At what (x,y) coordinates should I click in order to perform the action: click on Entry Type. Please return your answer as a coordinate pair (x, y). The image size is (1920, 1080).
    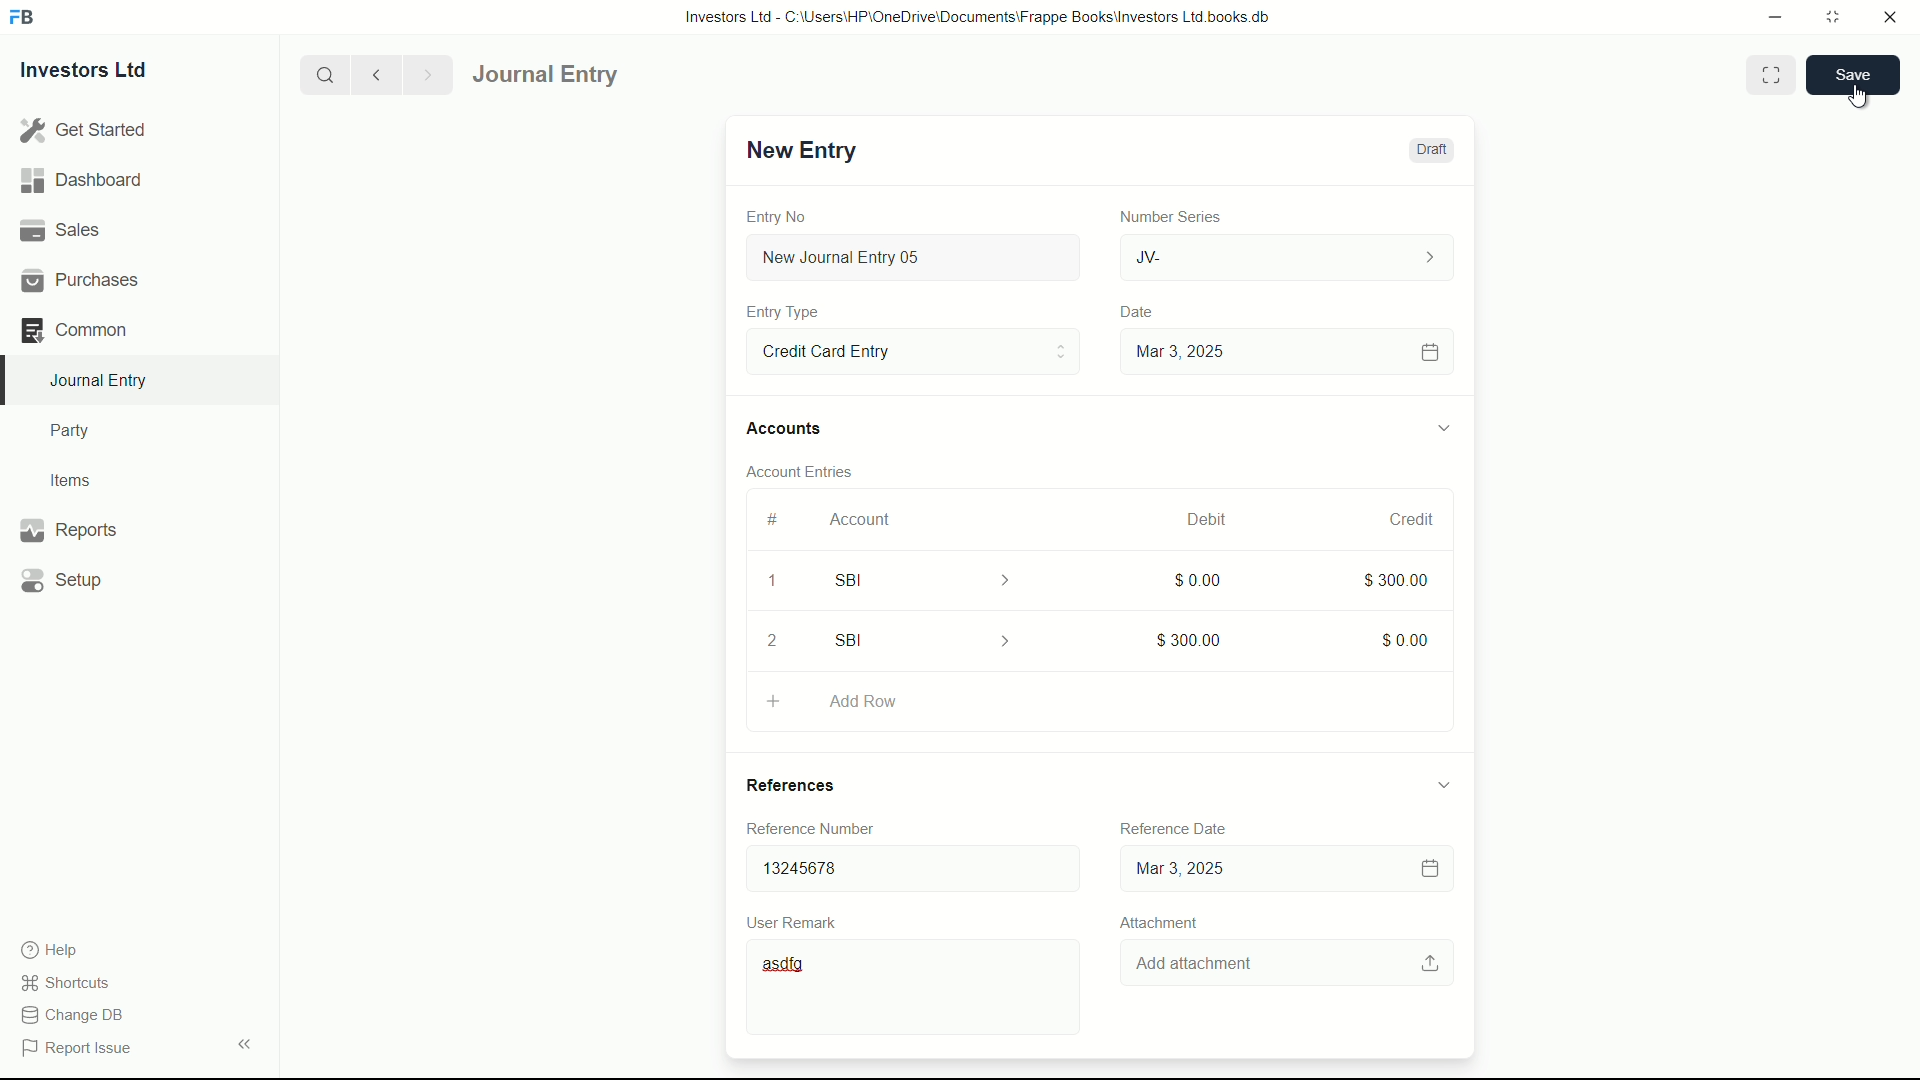
    Looking at the image, I should click on (783, 312).